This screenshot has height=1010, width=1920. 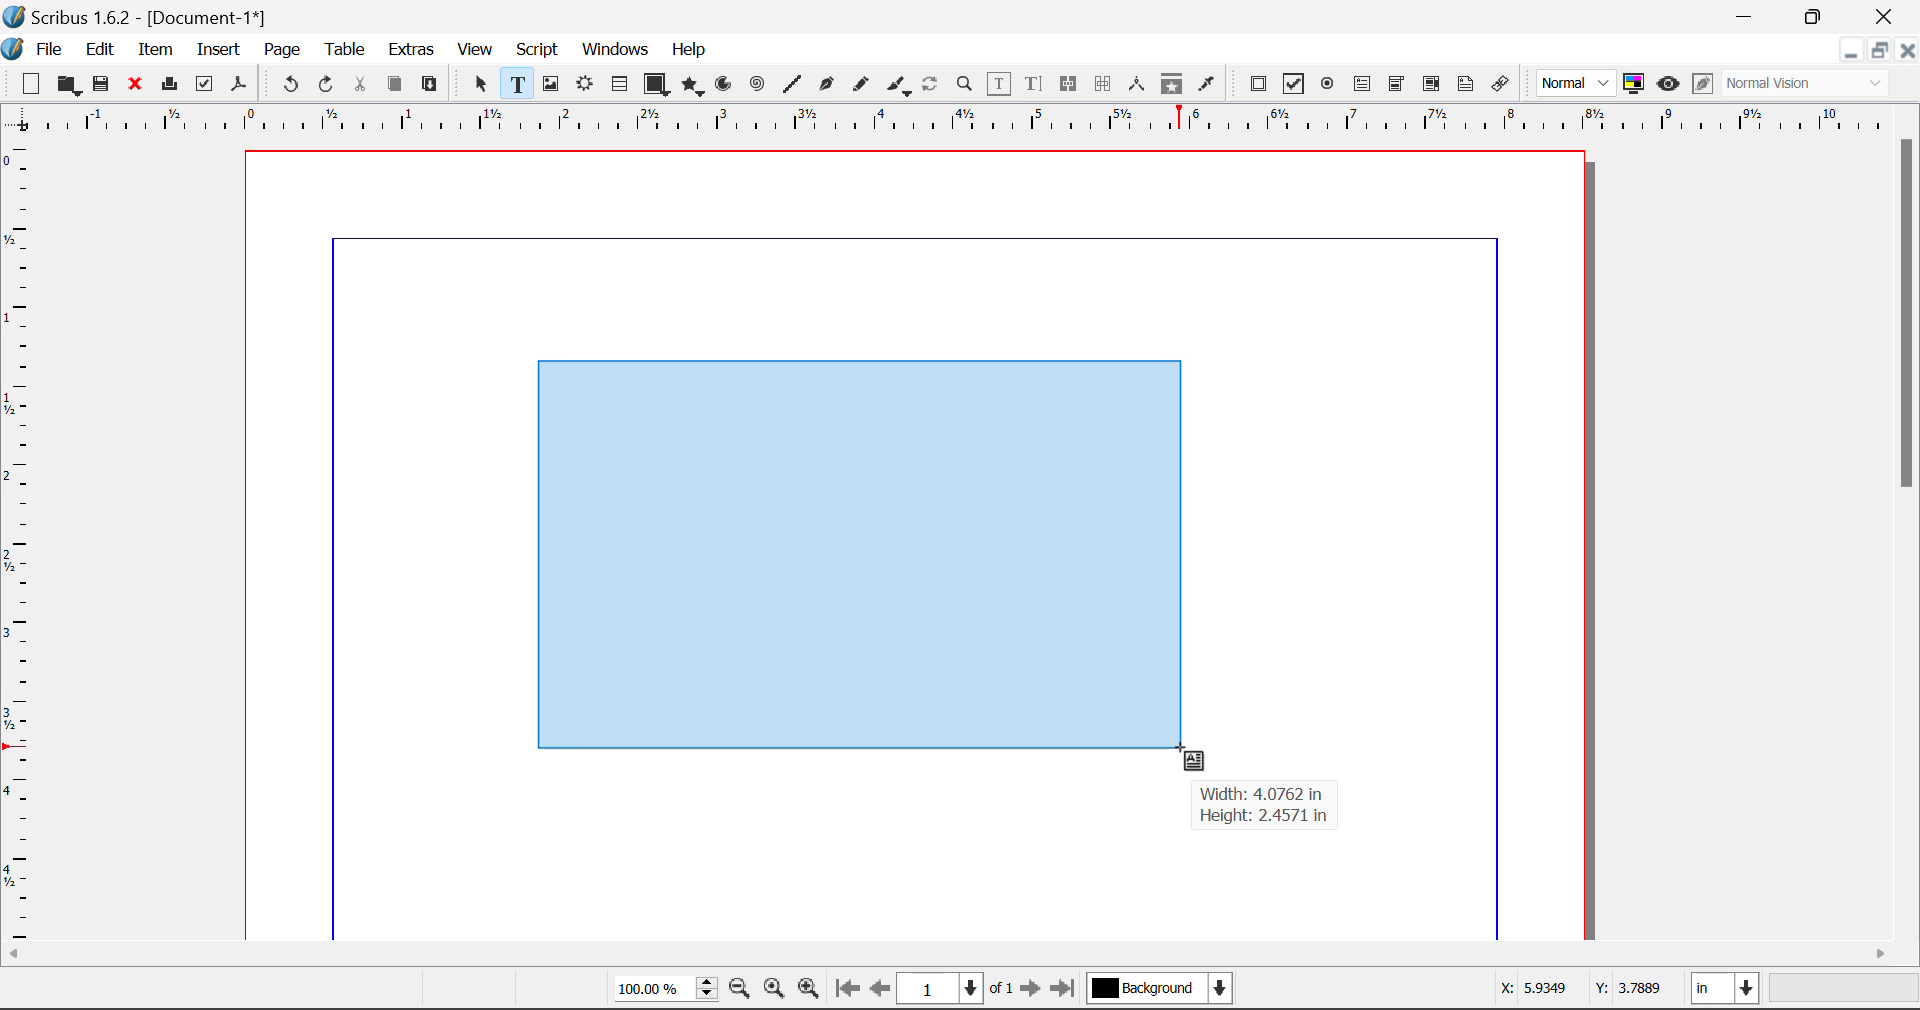 What do you see at coordinates (1668, 84) in the screenshot?
I see `Preview Mode` at bounding box center [1668, 84].